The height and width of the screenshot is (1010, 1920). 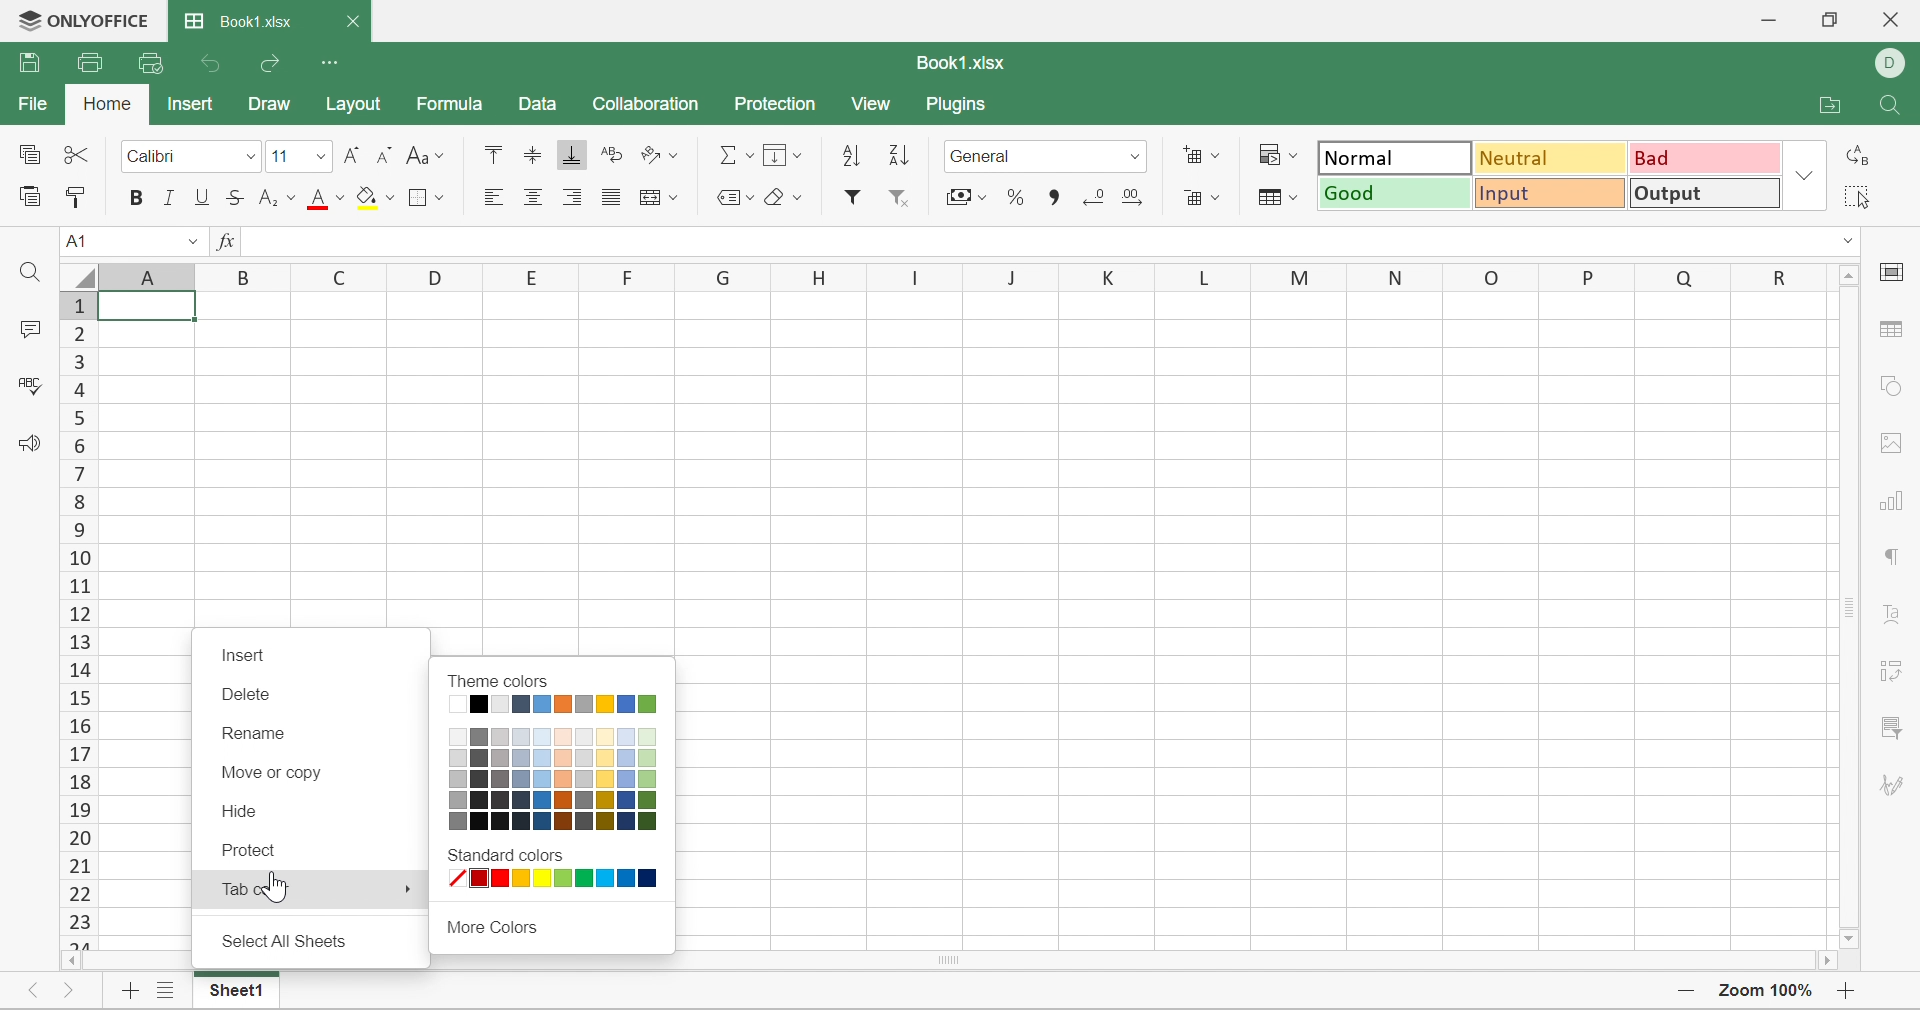 I want to click on Book1.xlsx, so click(x=960, y=63).